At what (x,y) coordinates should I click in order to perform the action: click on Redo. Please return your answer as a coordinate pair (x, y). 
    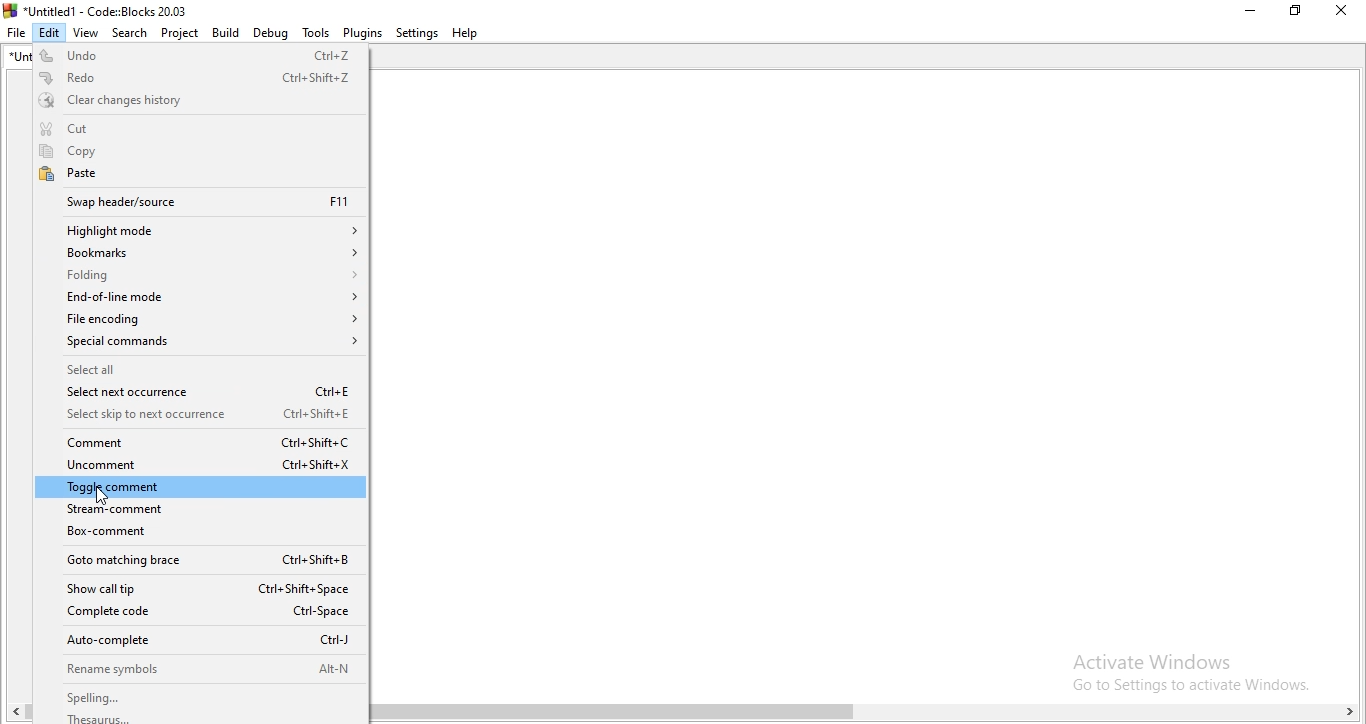
    Looking at the image, I should click on (199, 77).